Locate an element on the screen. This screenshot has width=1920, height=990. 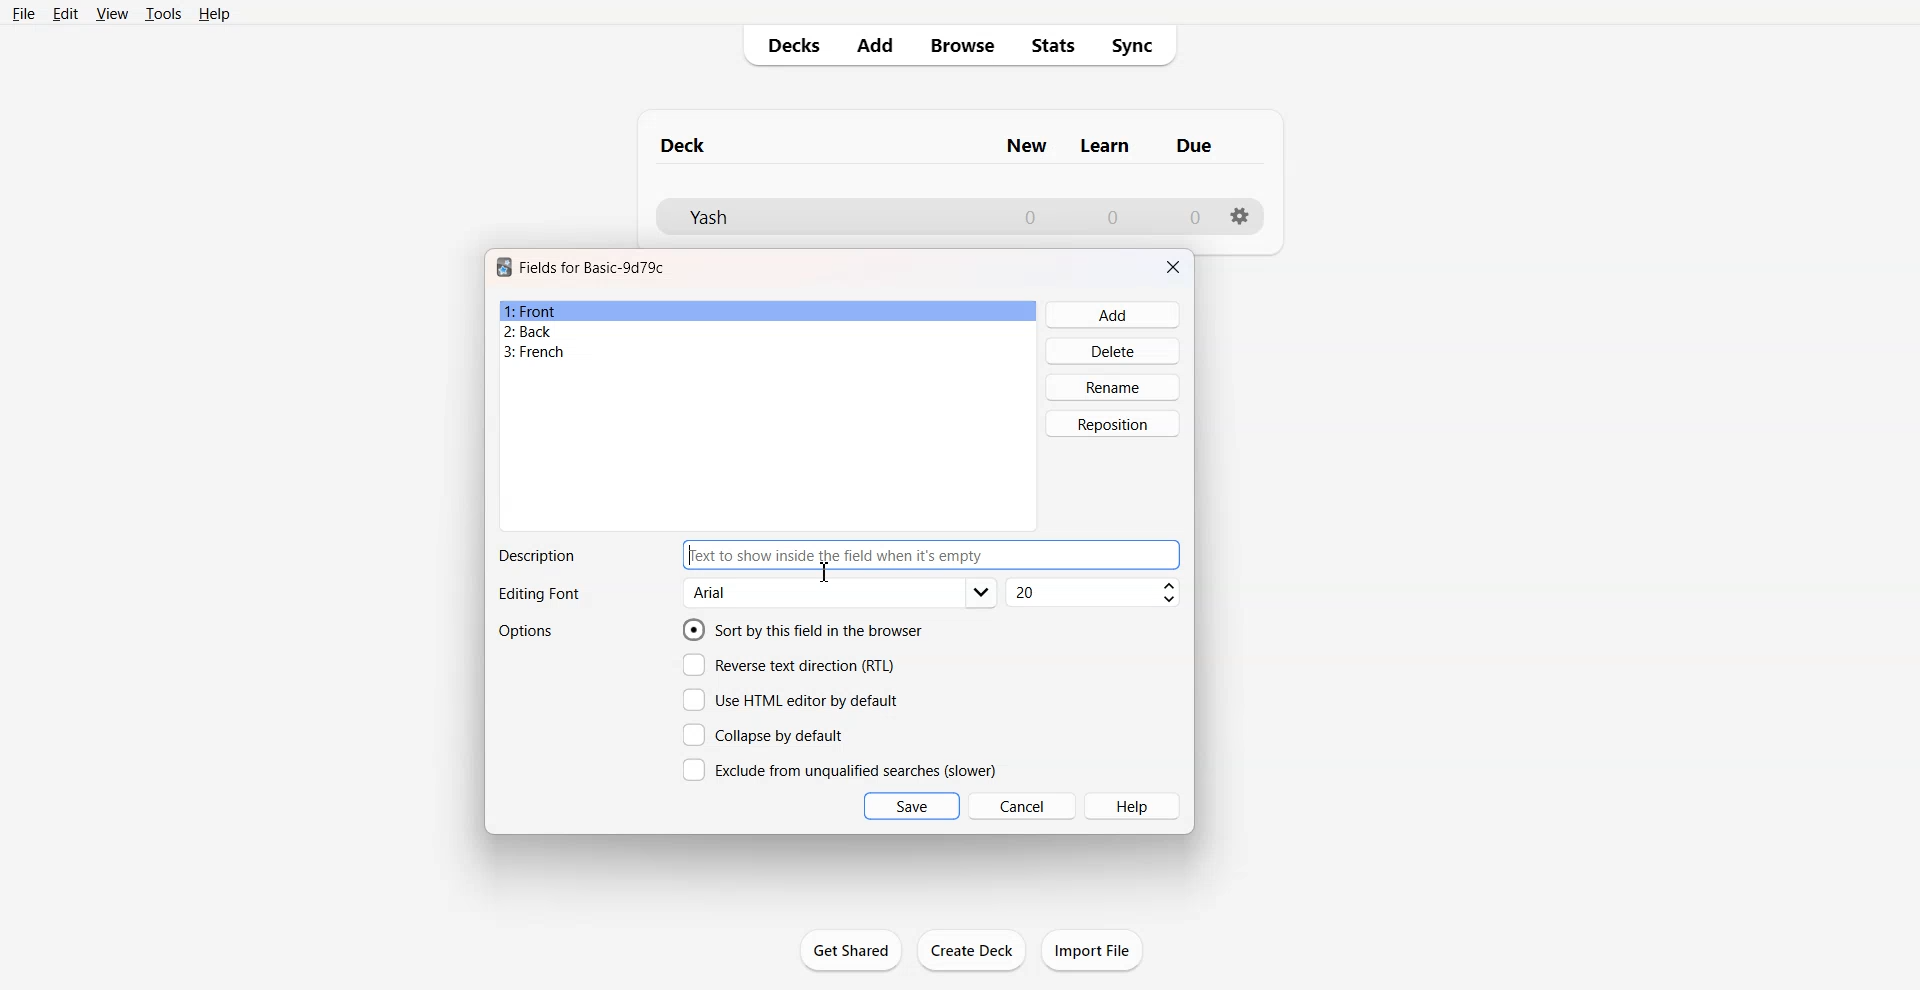
Help is located at coordinates (1134, 806).